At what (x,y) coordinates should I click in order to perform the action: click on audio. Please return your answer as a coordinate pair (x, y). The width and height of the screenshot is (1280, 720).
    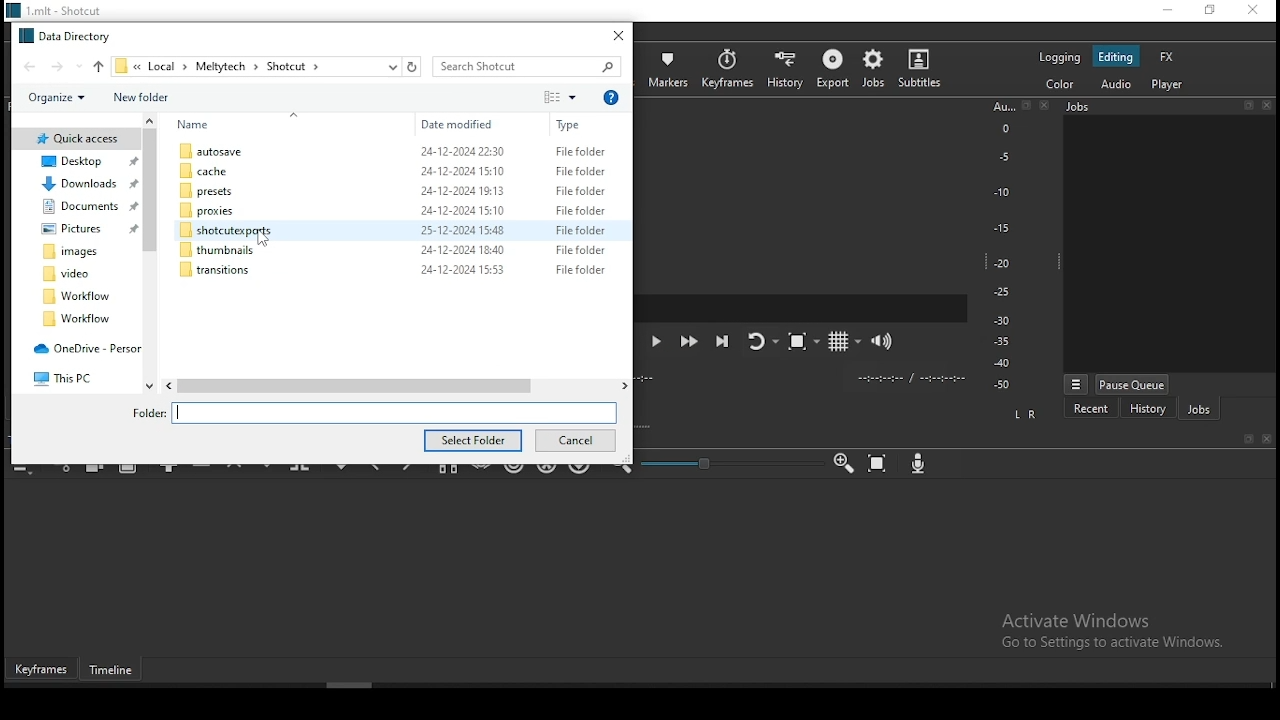
    Looking at the image, I should click on (1119, 85).